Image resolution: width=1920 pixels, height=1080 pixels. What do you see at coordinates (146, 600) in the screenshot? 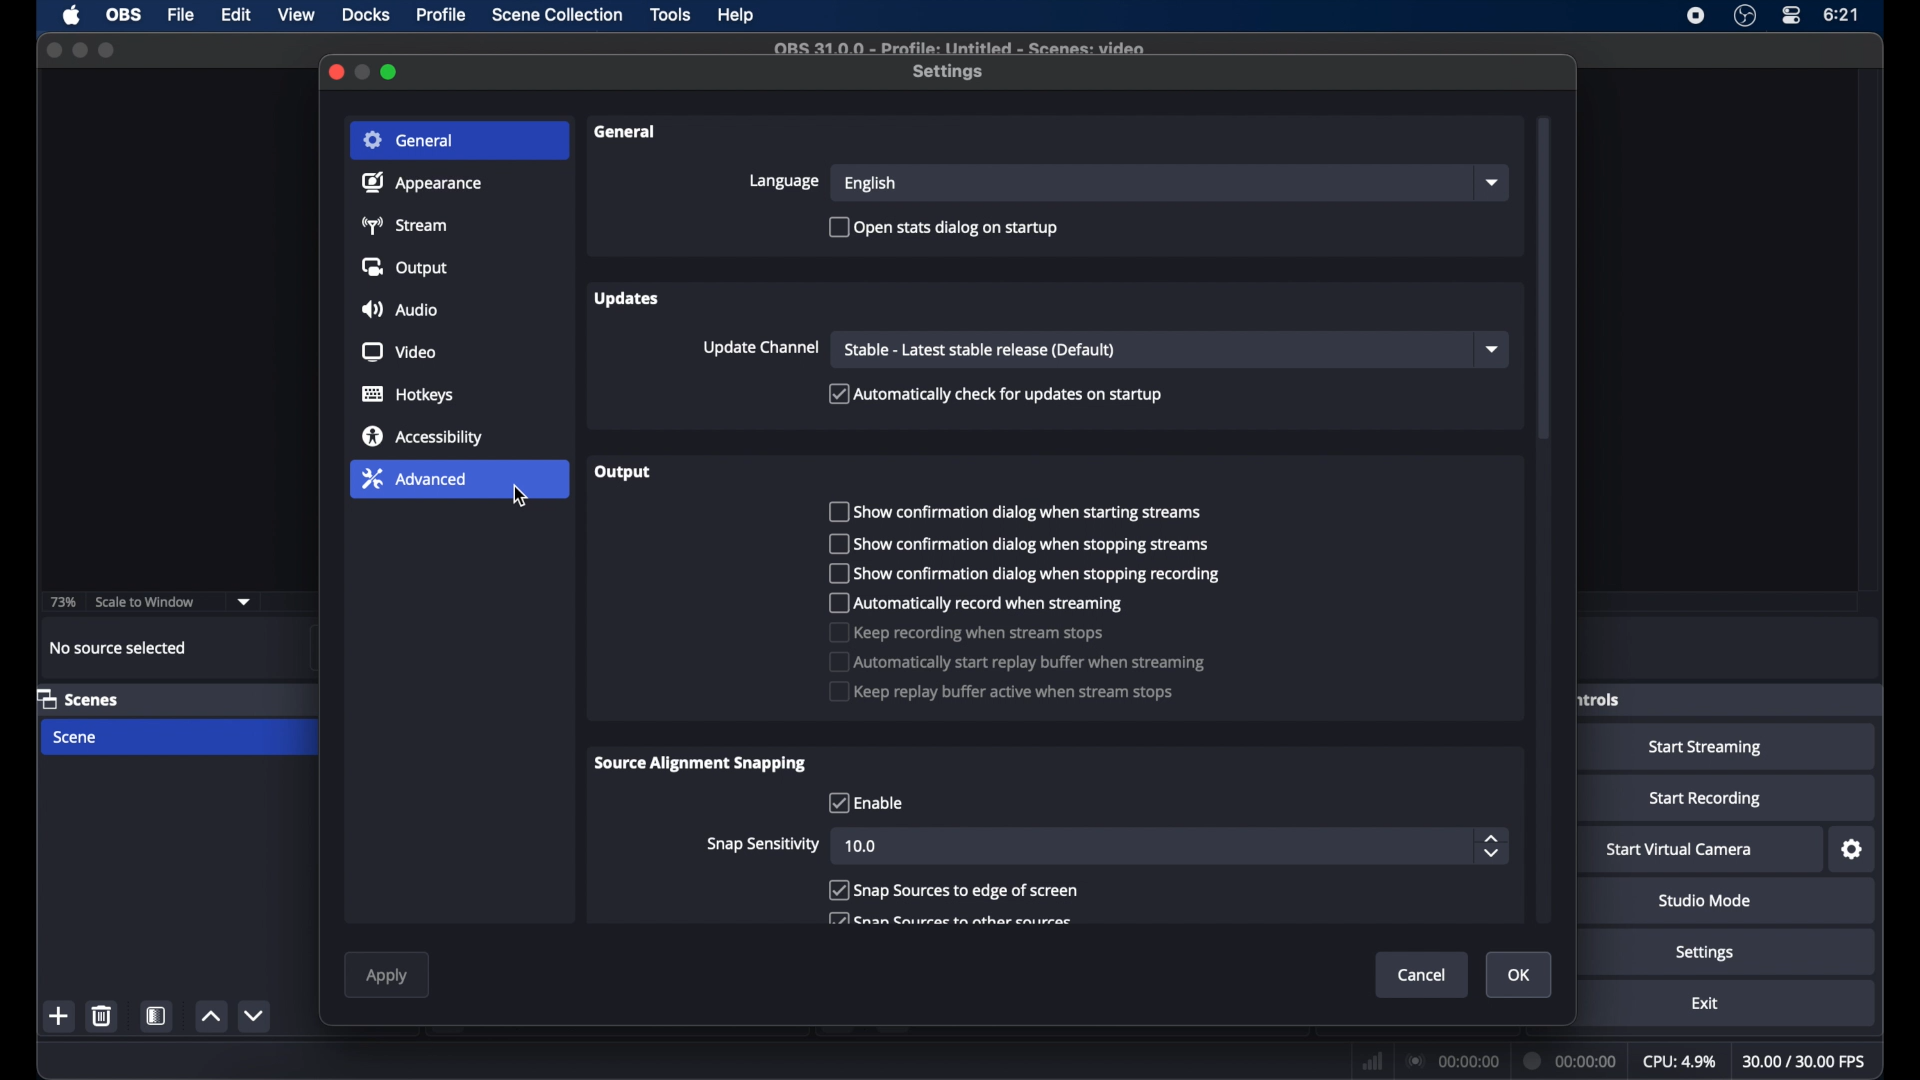
I see `scale to window` at bounding box center [146, 600].